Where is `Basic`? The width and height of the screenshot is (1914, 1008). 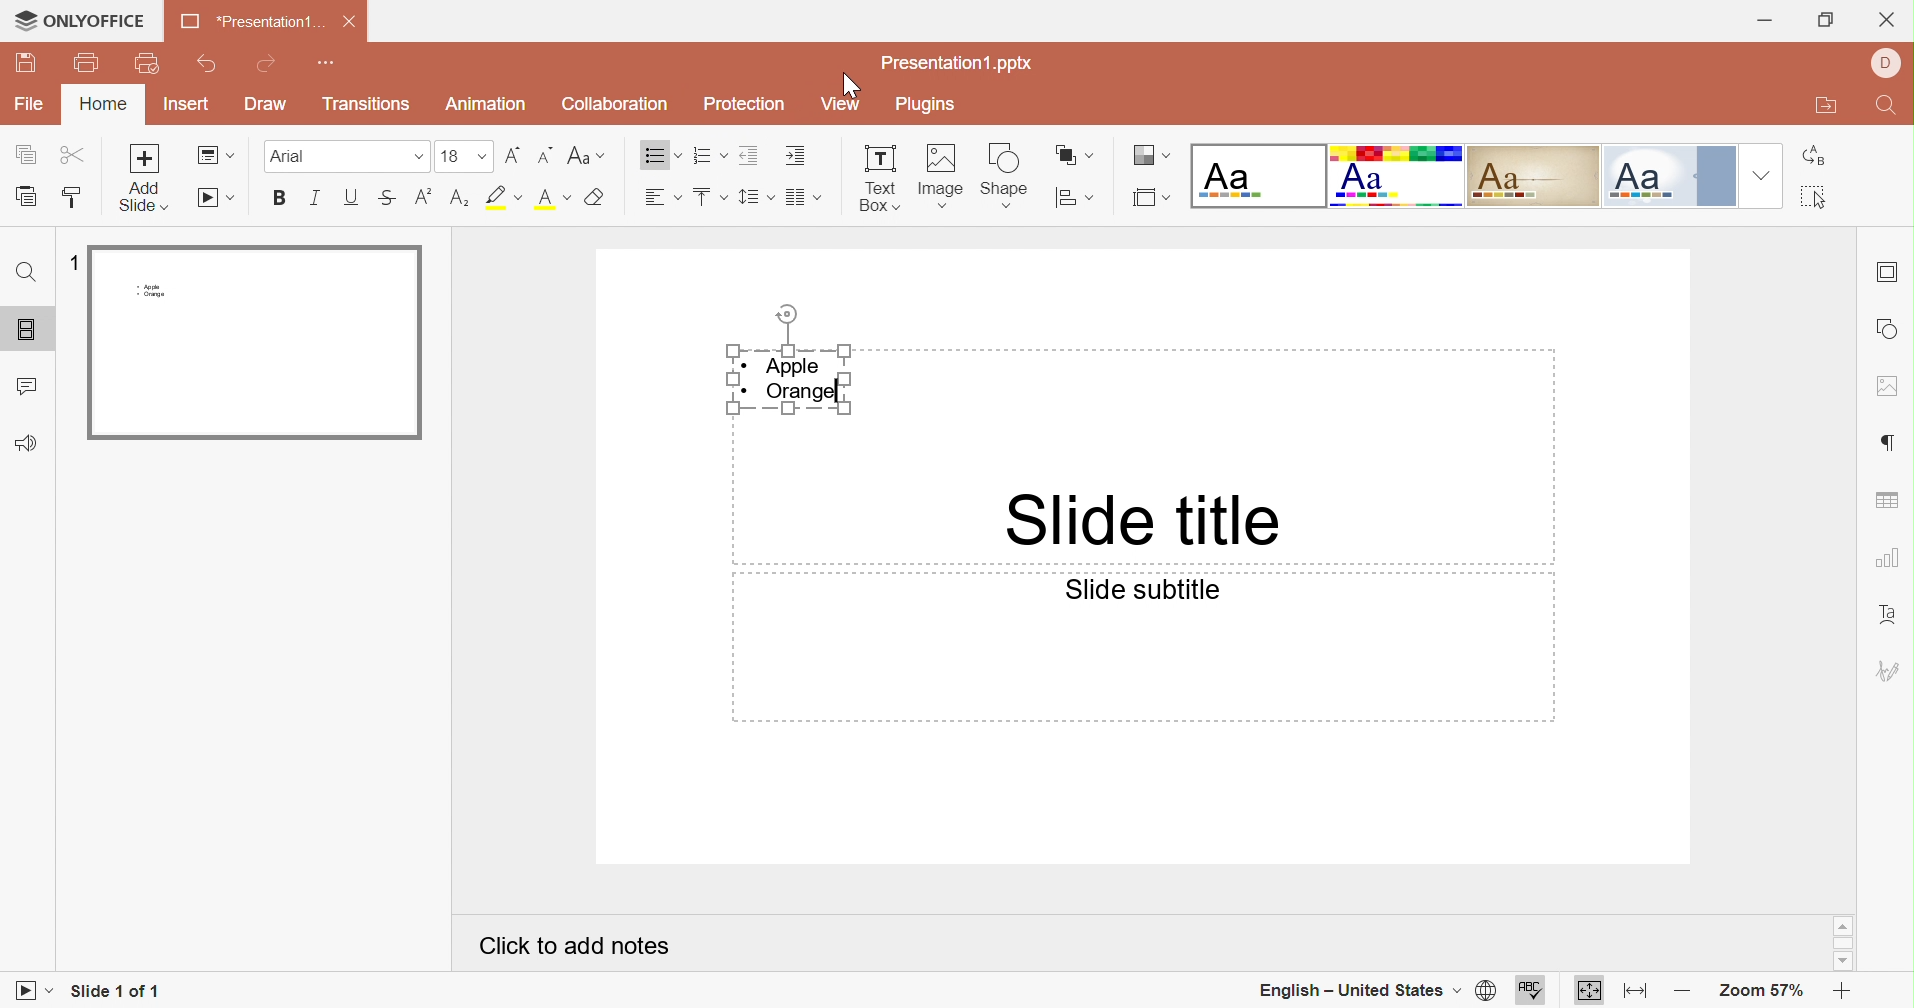
Basic is located at coordinates (1400, 178).